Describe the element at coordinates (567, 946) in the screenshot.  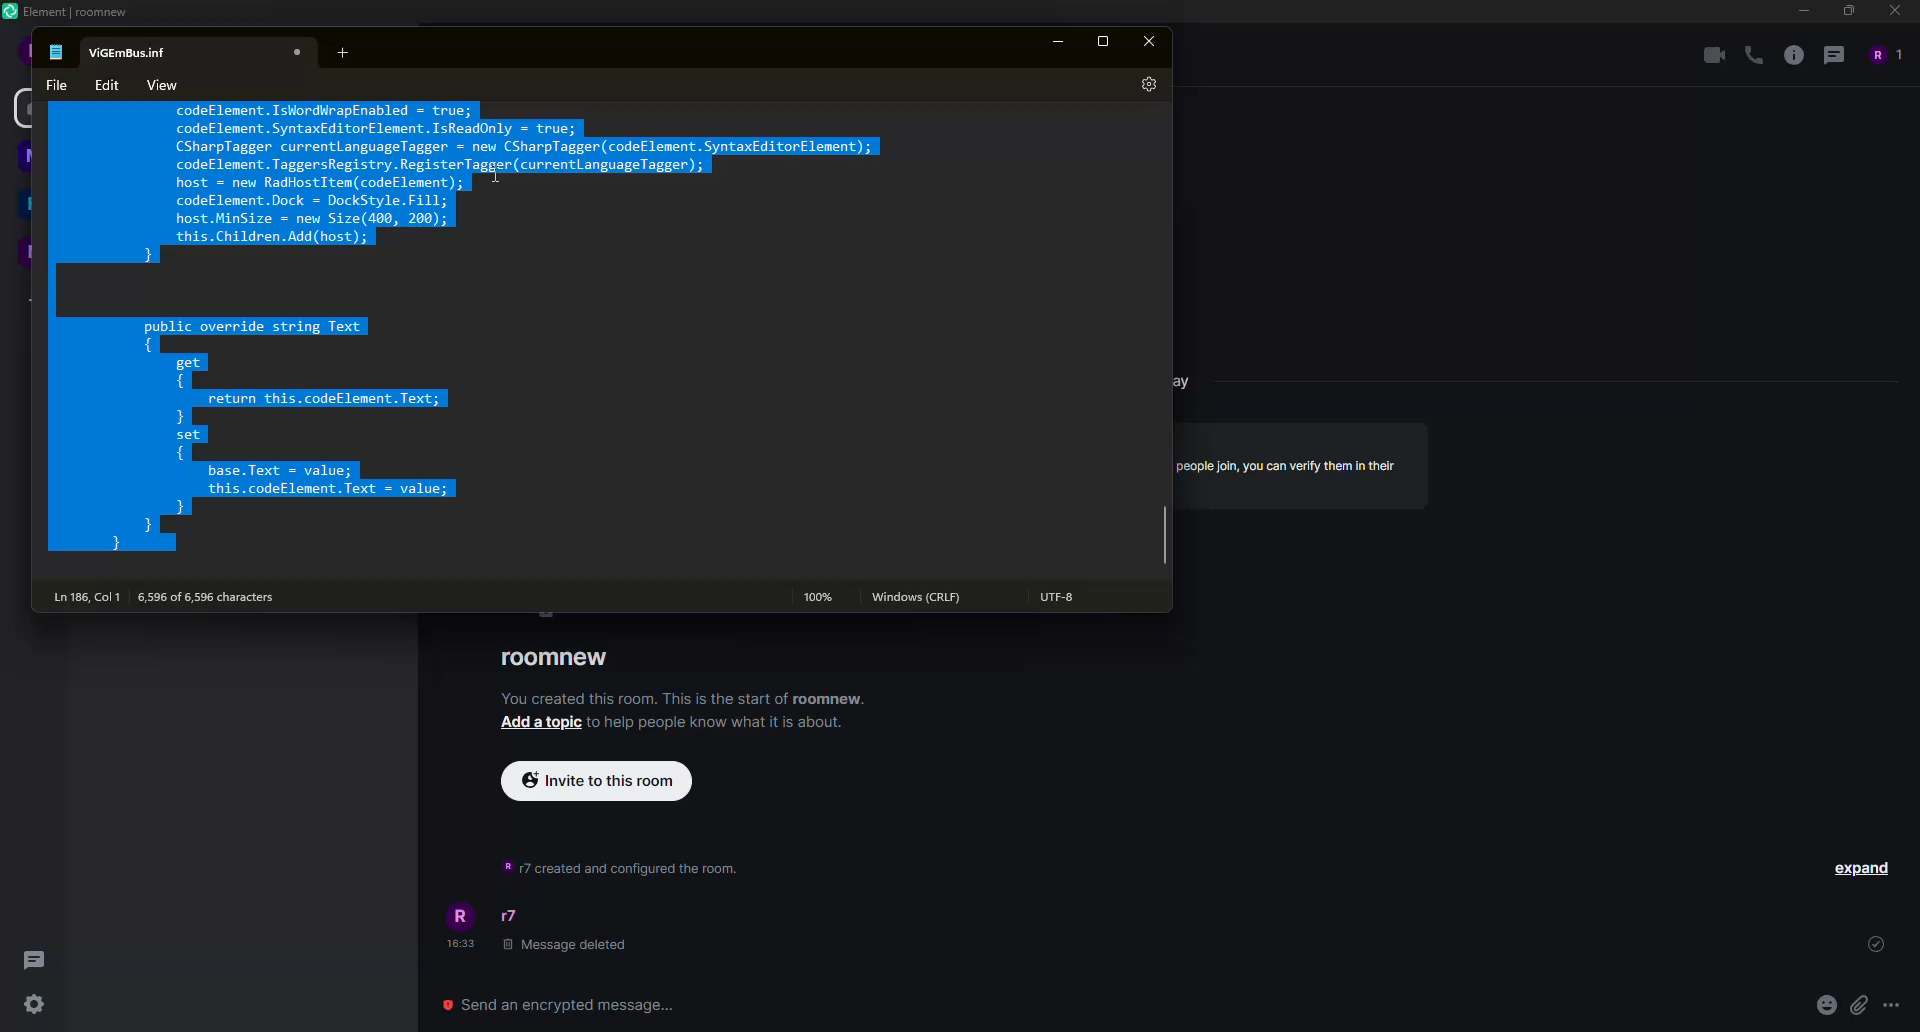
I see `message deleted` at that location.